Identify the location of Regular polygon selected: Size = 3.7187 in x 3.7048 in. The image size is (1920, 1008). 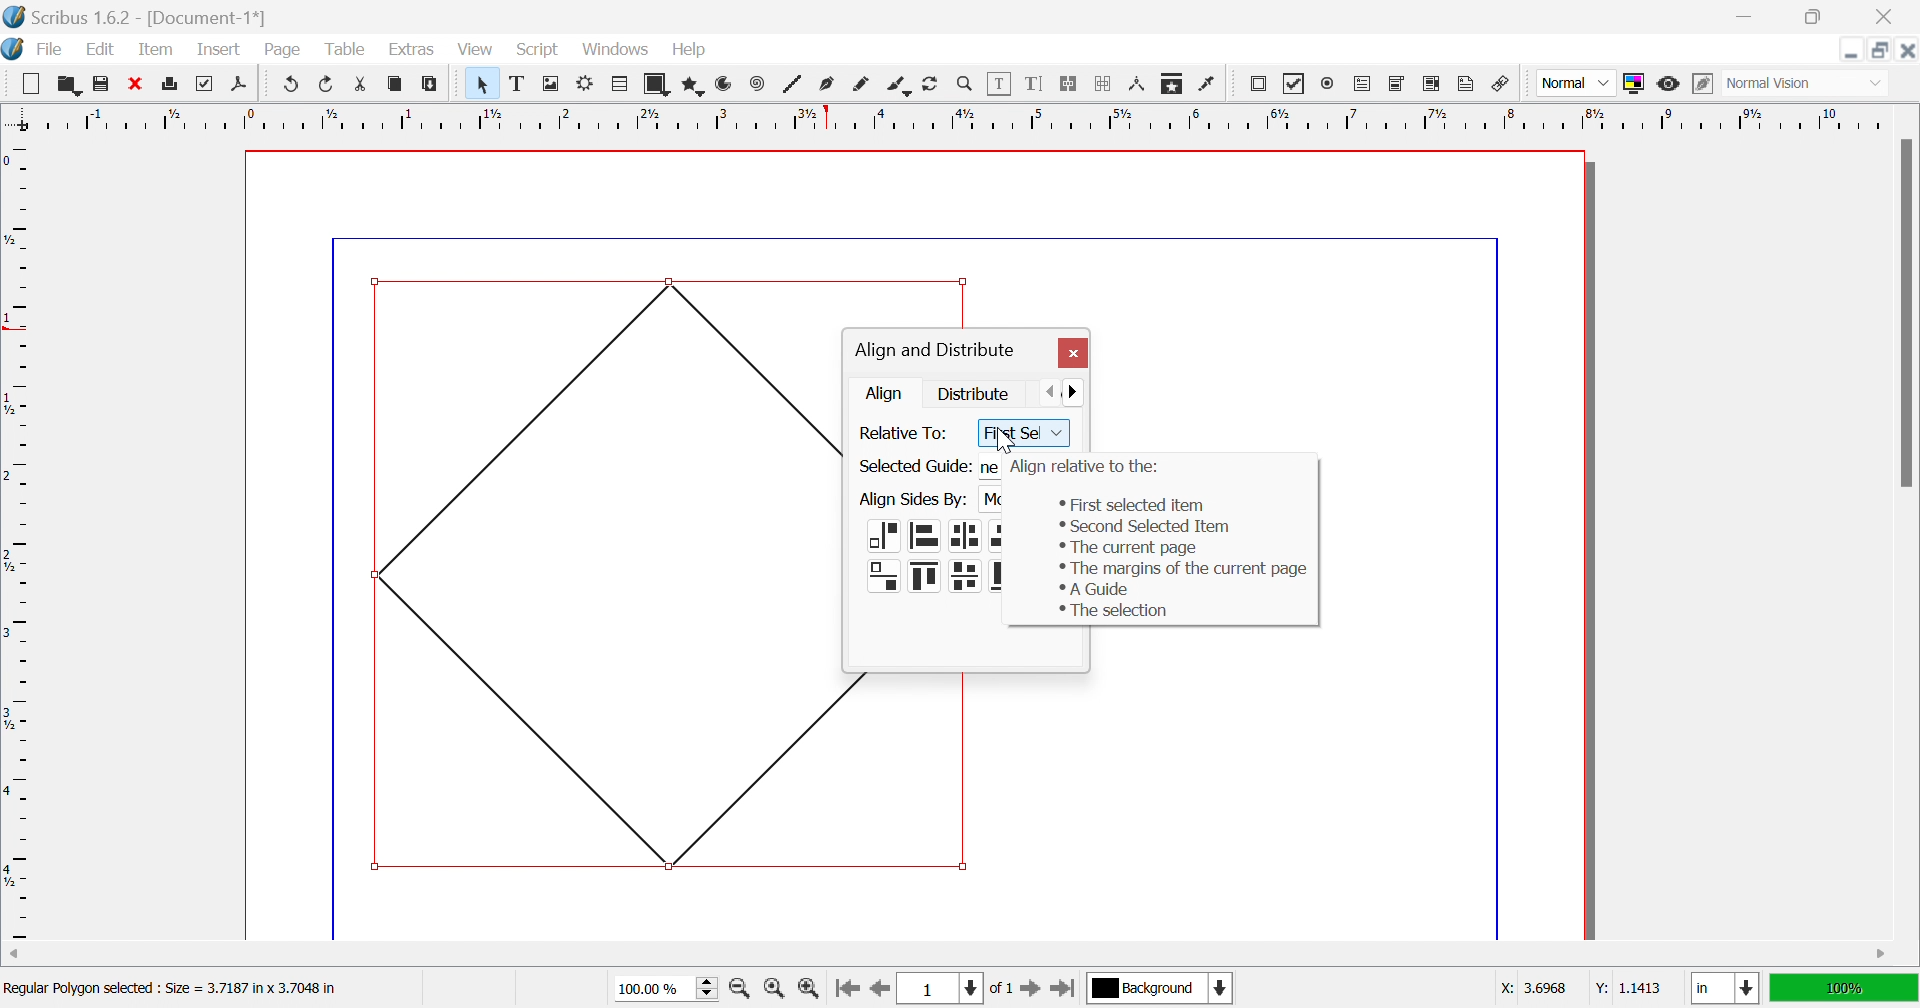
(170, 991).